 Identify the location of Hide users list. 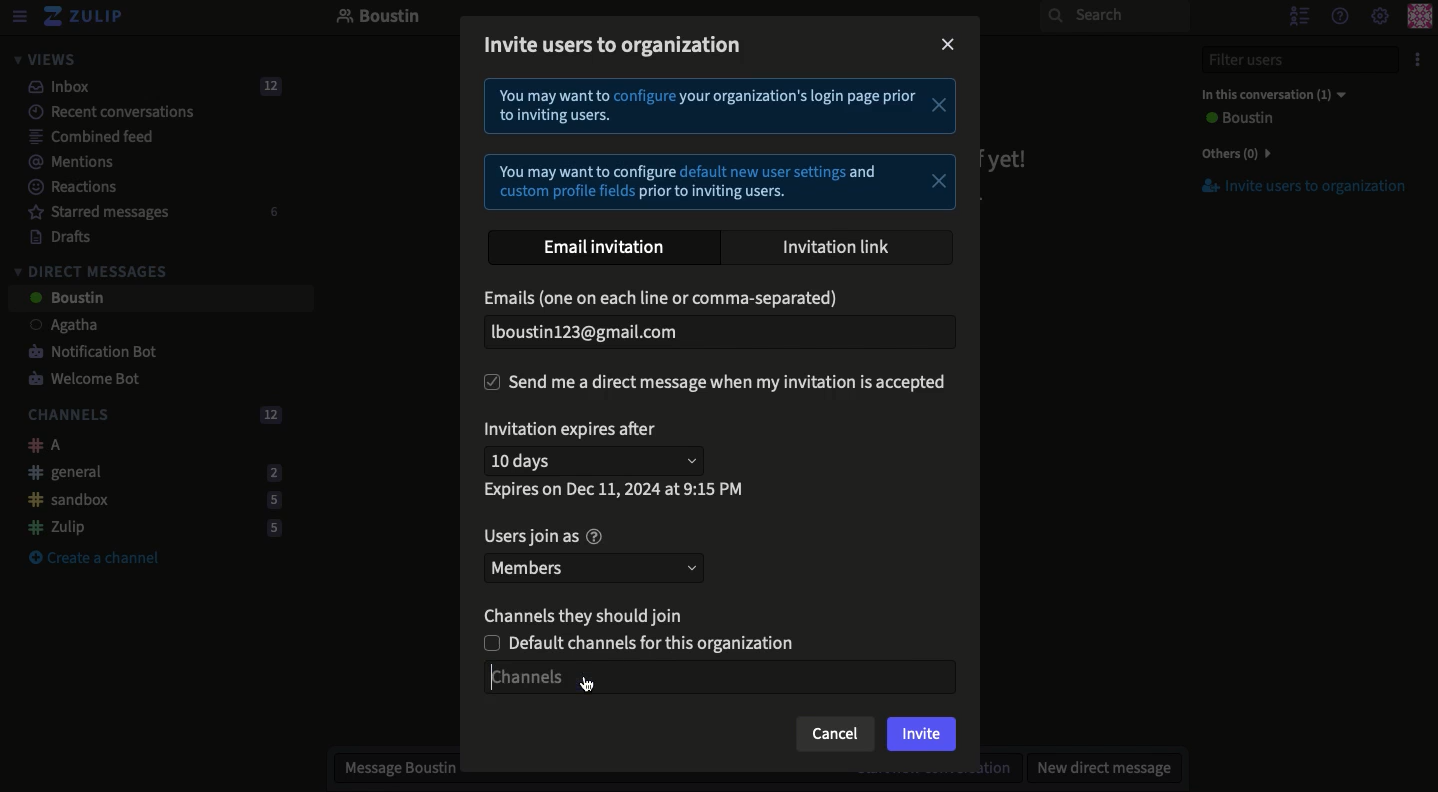
(1297, 15).